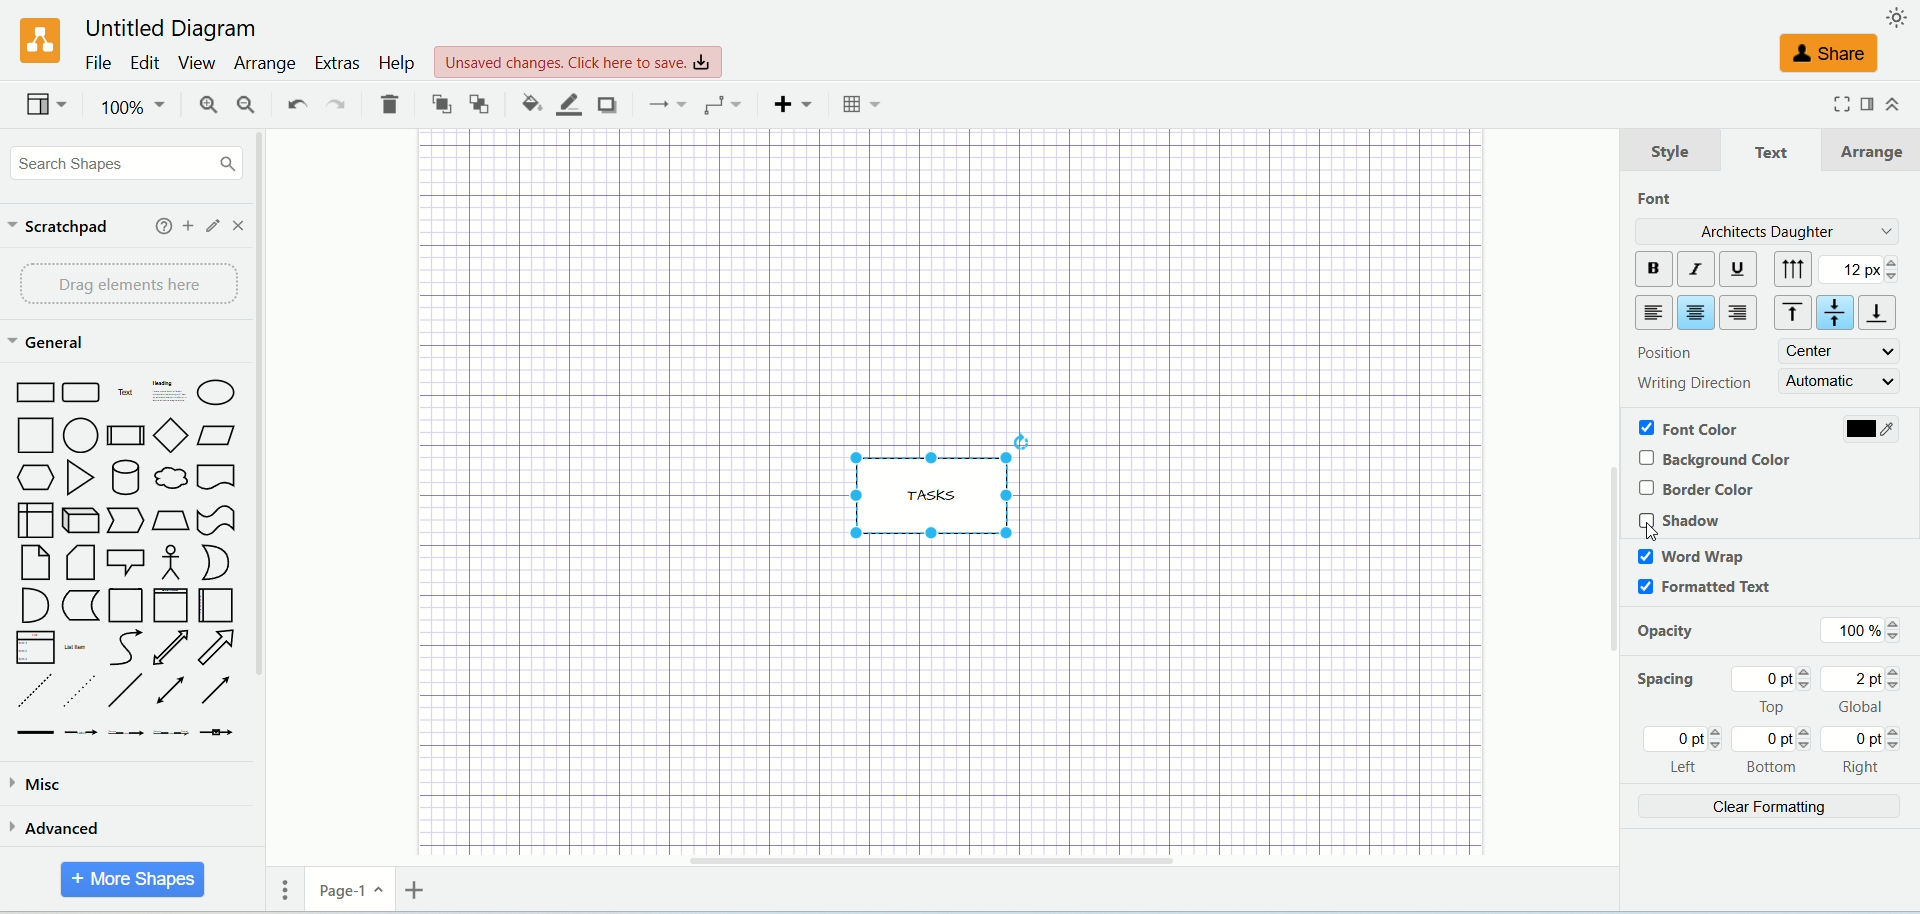  What do you see at coordinates (1767, 810) in the screenshot?
I see `Clear Formatting` at bounding box center [1767, 810].